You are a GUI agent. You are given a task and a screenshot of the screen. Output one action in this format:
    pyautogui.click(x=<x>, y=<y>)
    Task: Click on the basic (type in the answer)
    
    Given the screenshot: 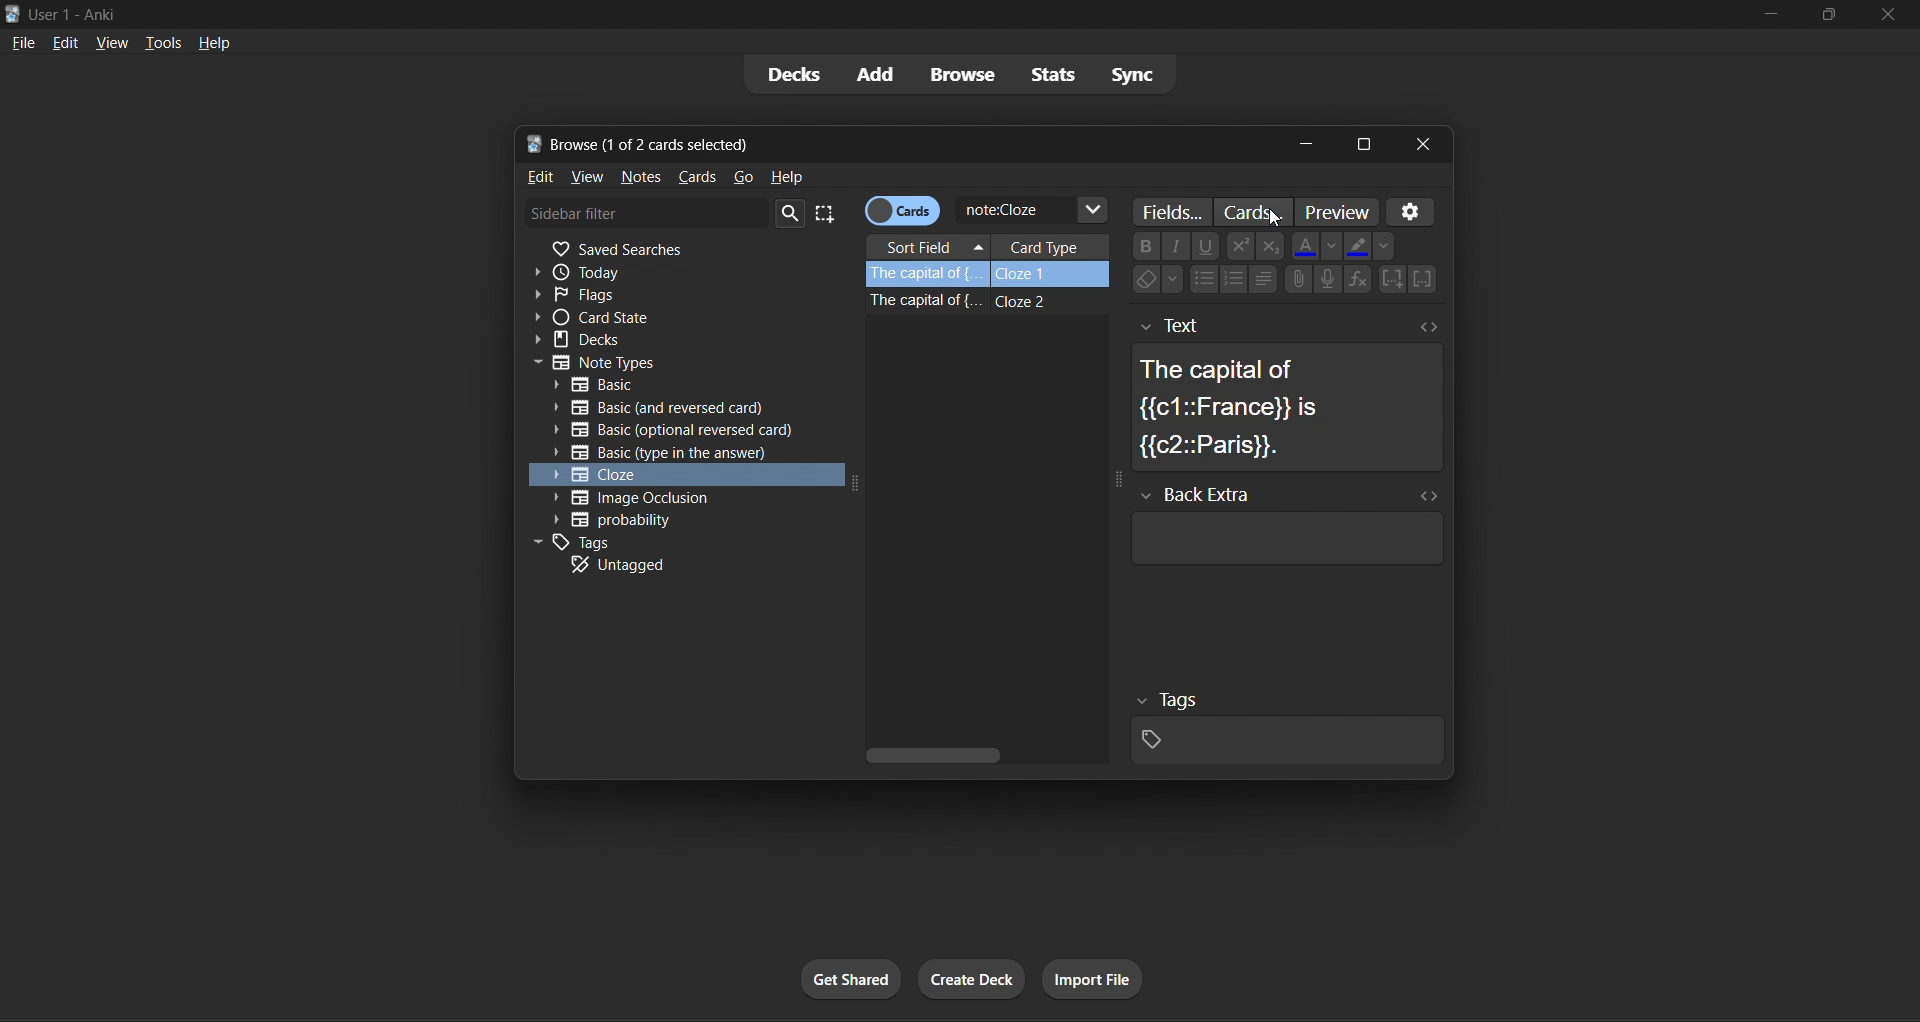 What is the action you would take?
    pyautogui.click(x=661, y=454)
    